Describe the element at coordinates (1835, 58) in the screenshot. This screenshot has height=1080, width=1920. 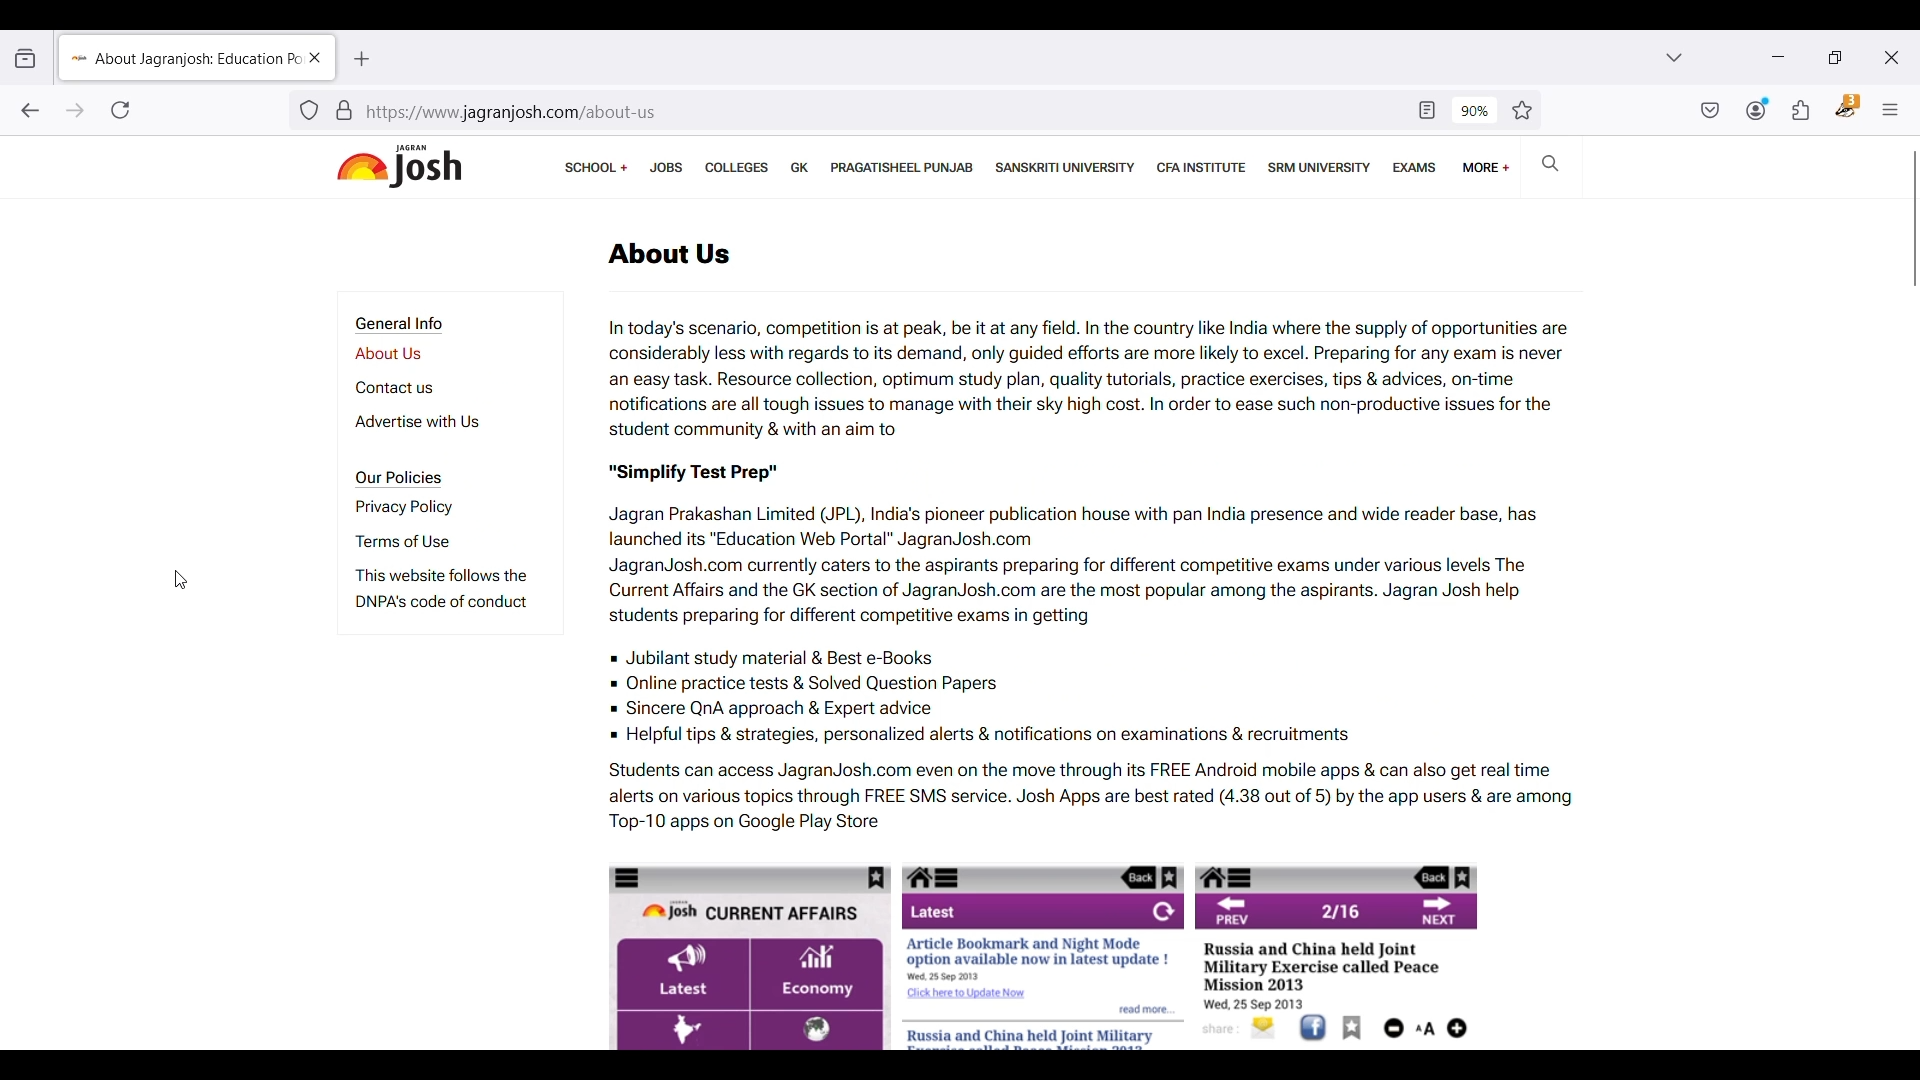
I see `Show interface in a smaller tab` at that location.